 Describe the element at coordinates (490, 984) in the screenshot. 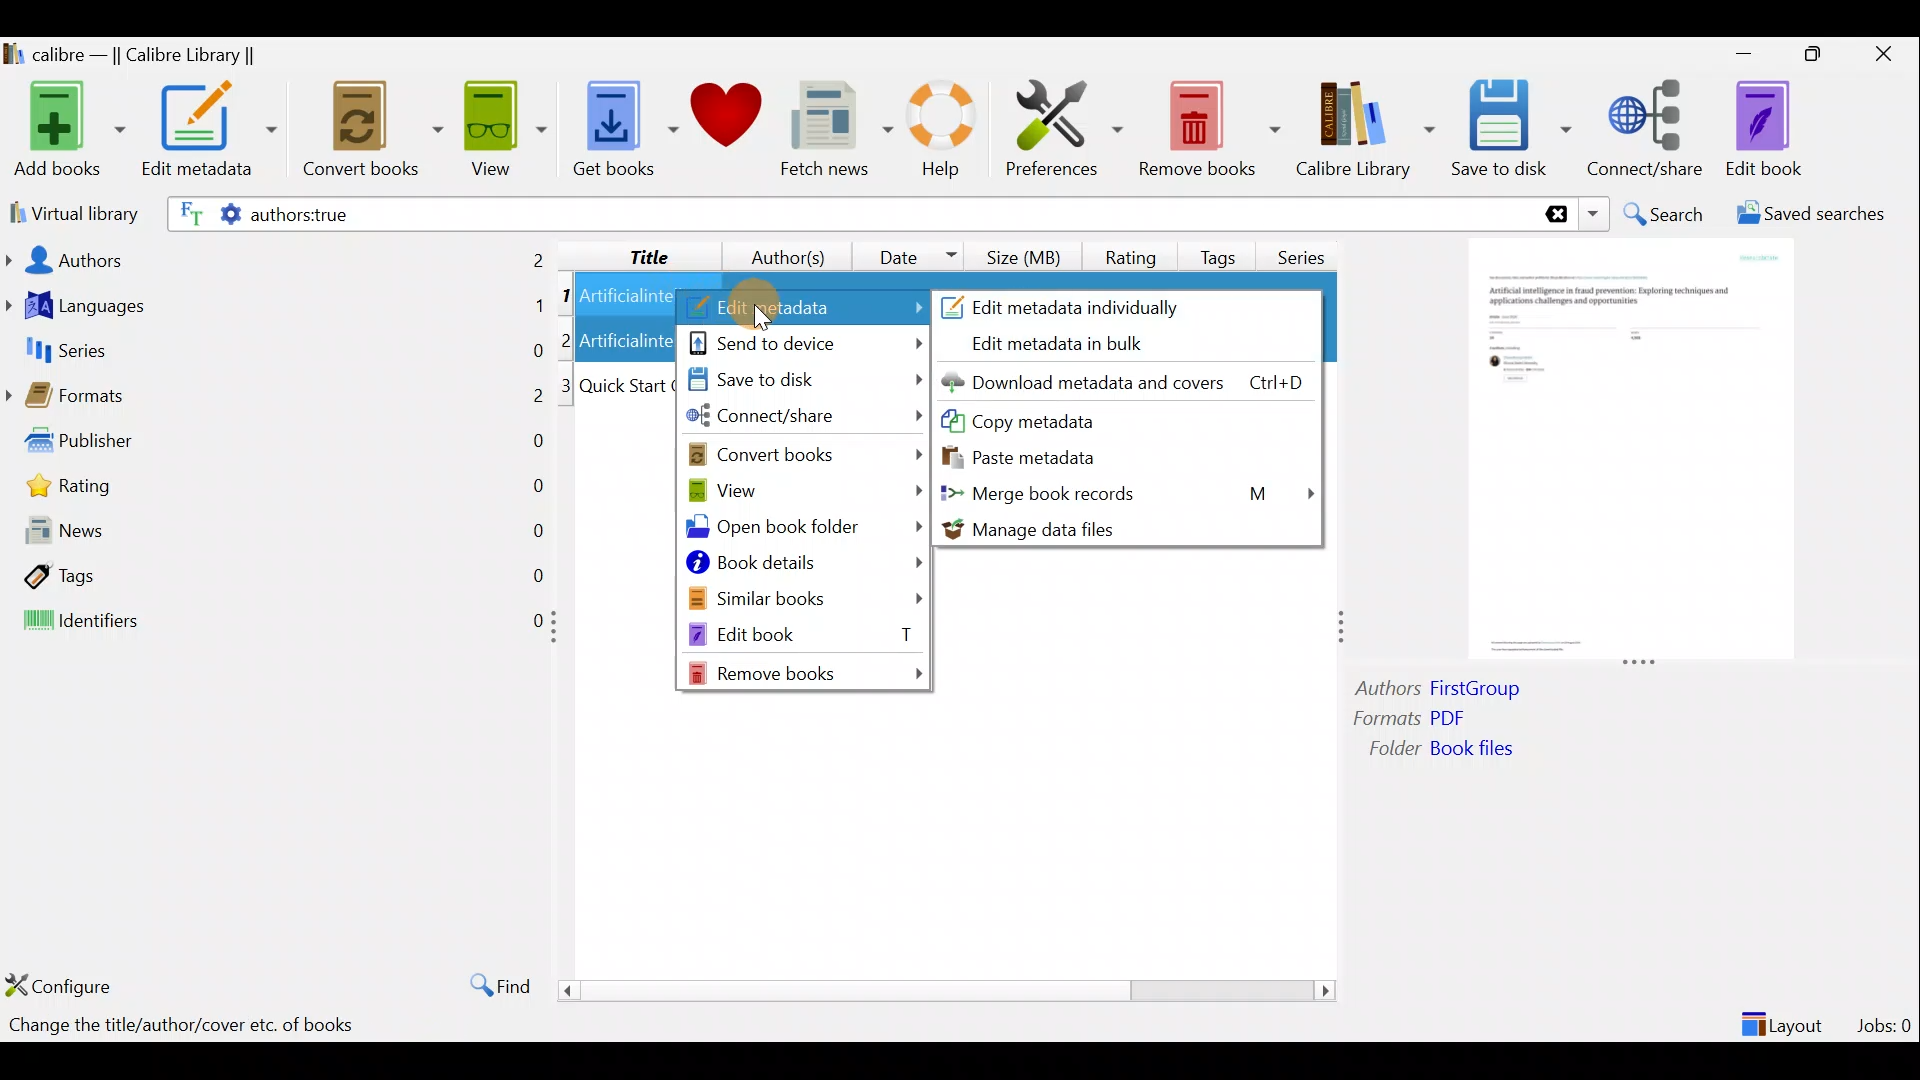

I see `Find` at that location.